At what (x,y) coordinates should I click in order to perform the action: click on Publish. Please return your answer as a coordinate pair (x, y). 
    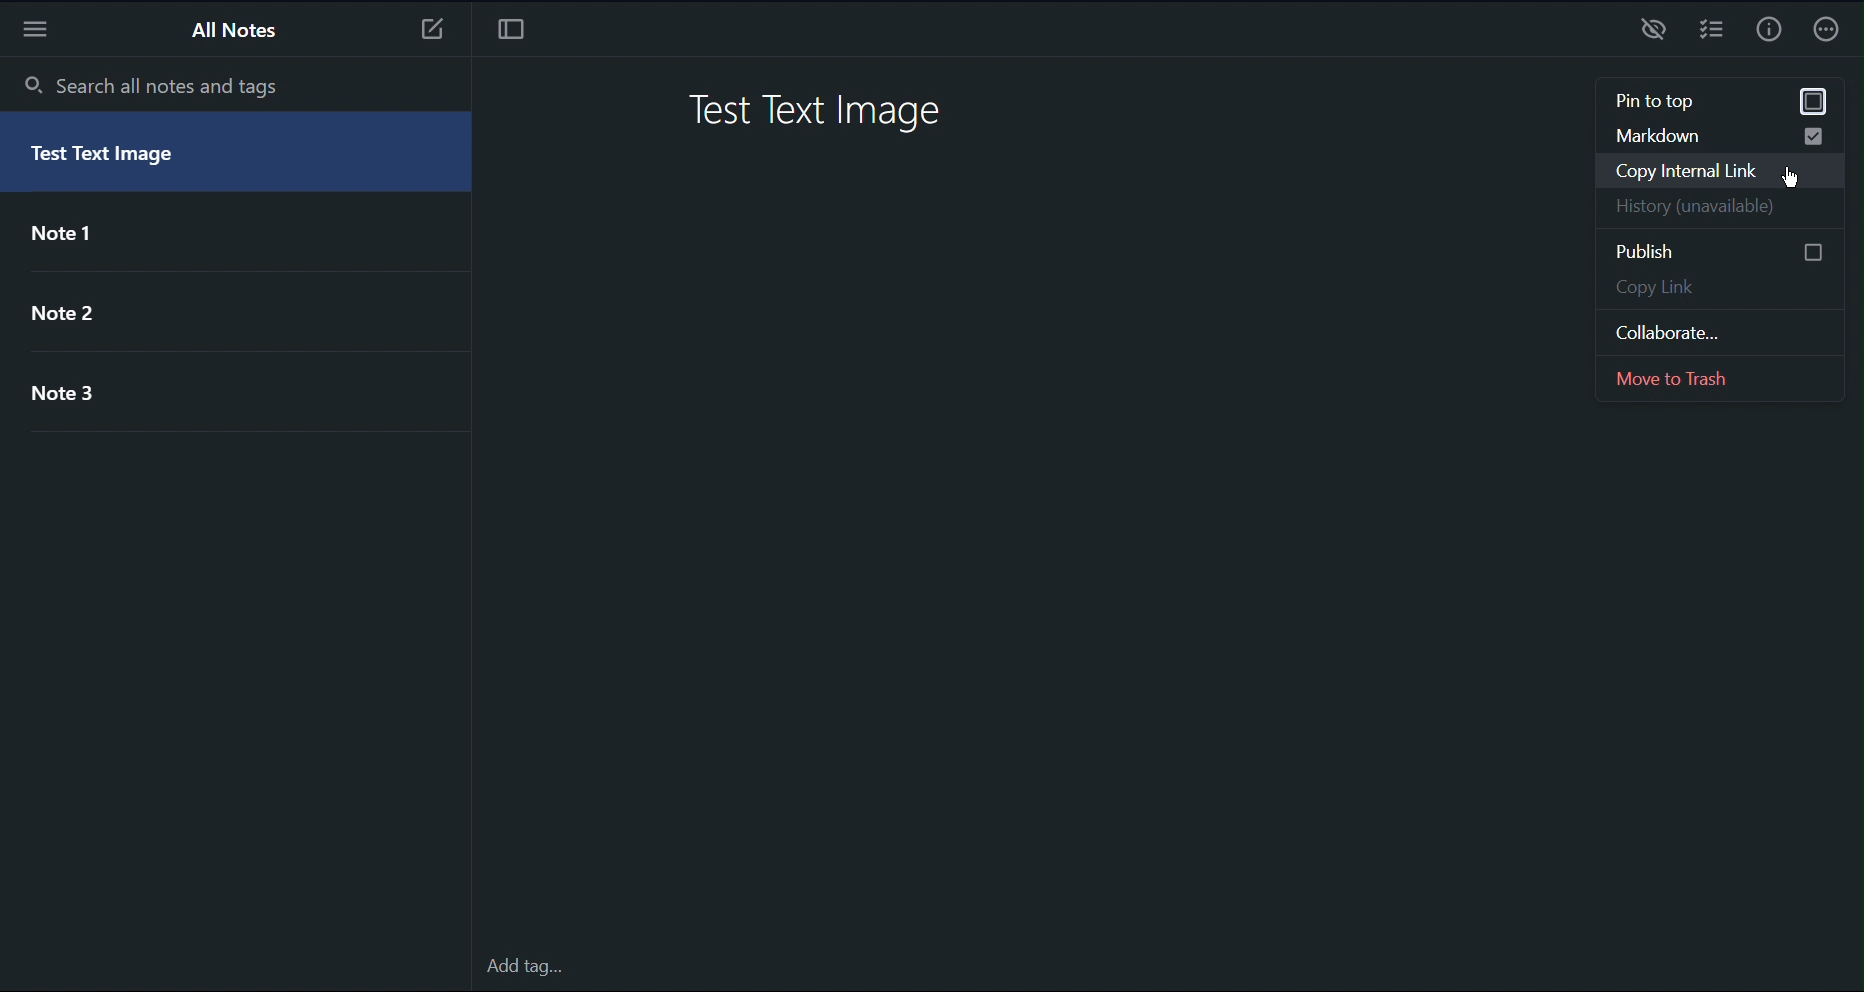
    Looking at the image, I should click on (1713, 249).